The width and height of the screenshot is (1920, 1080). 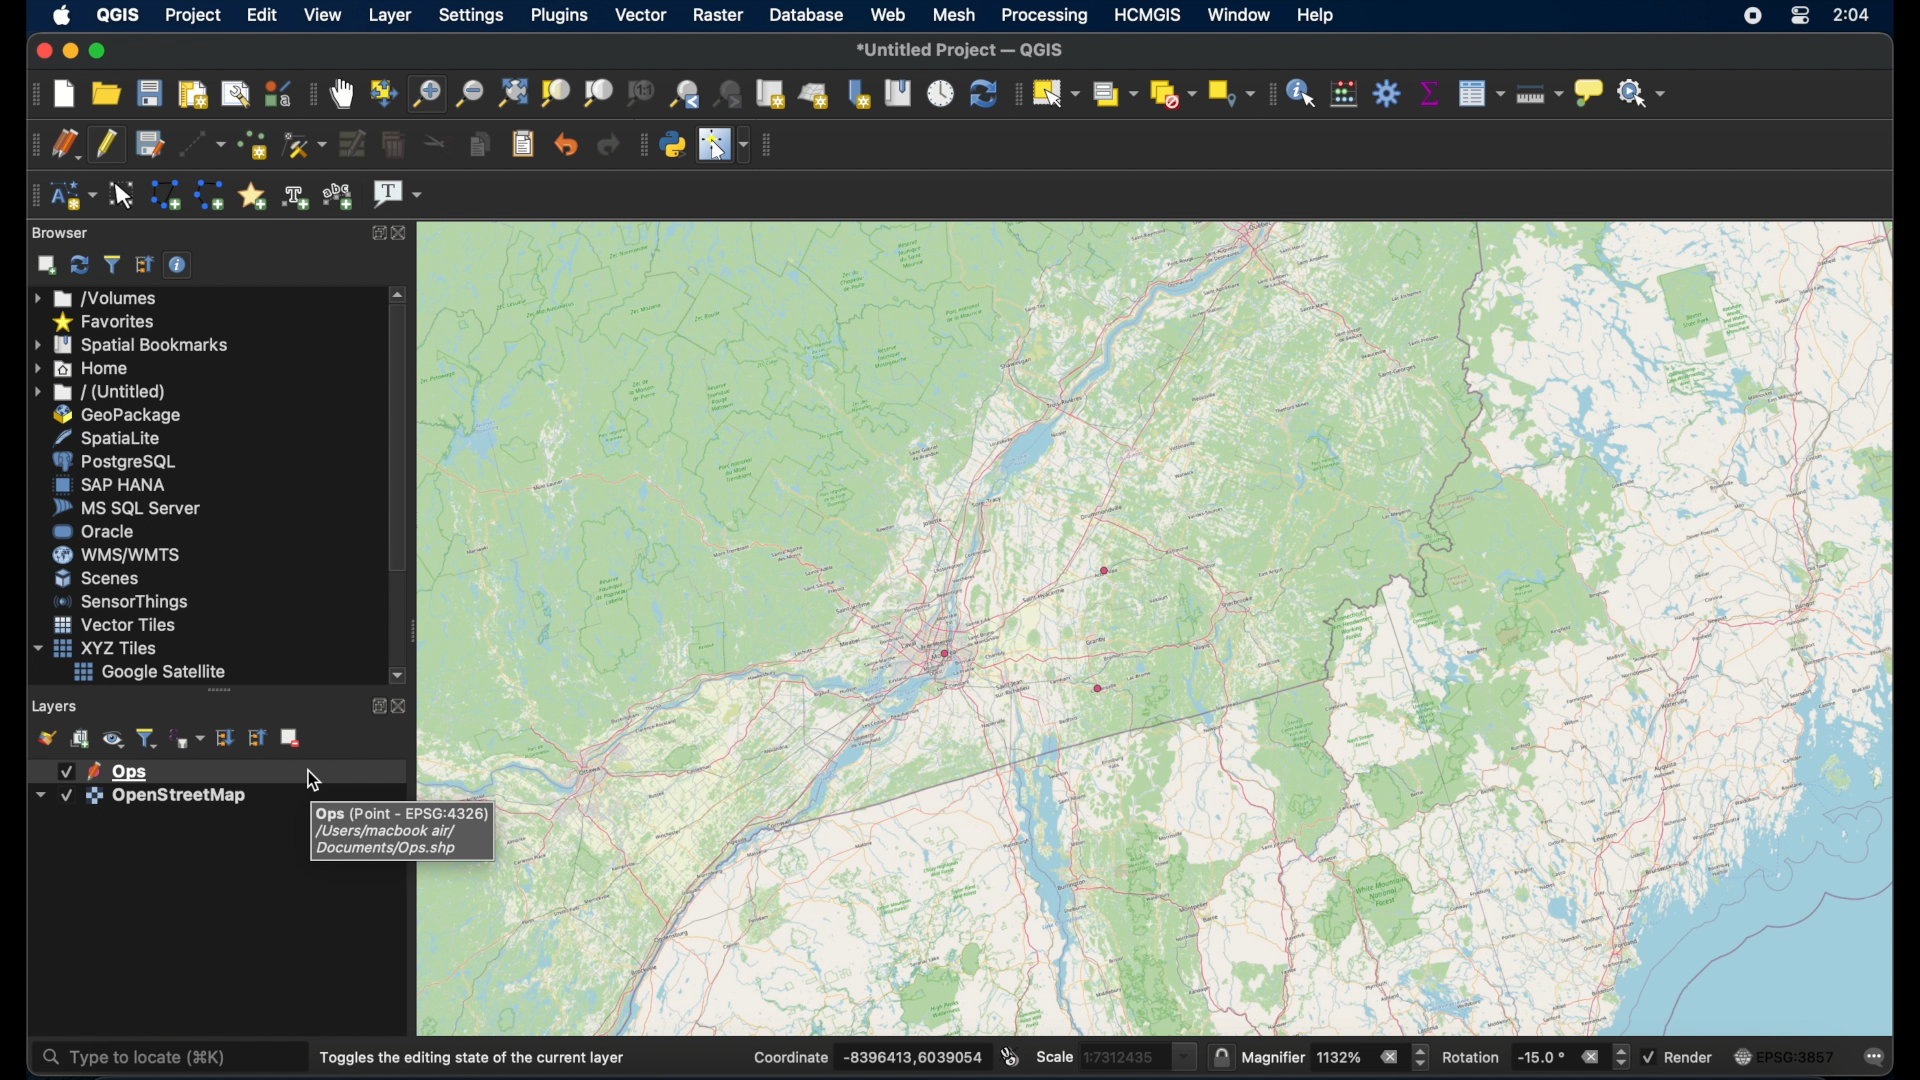 I want to click on cut features, so click(x=434, y=142).